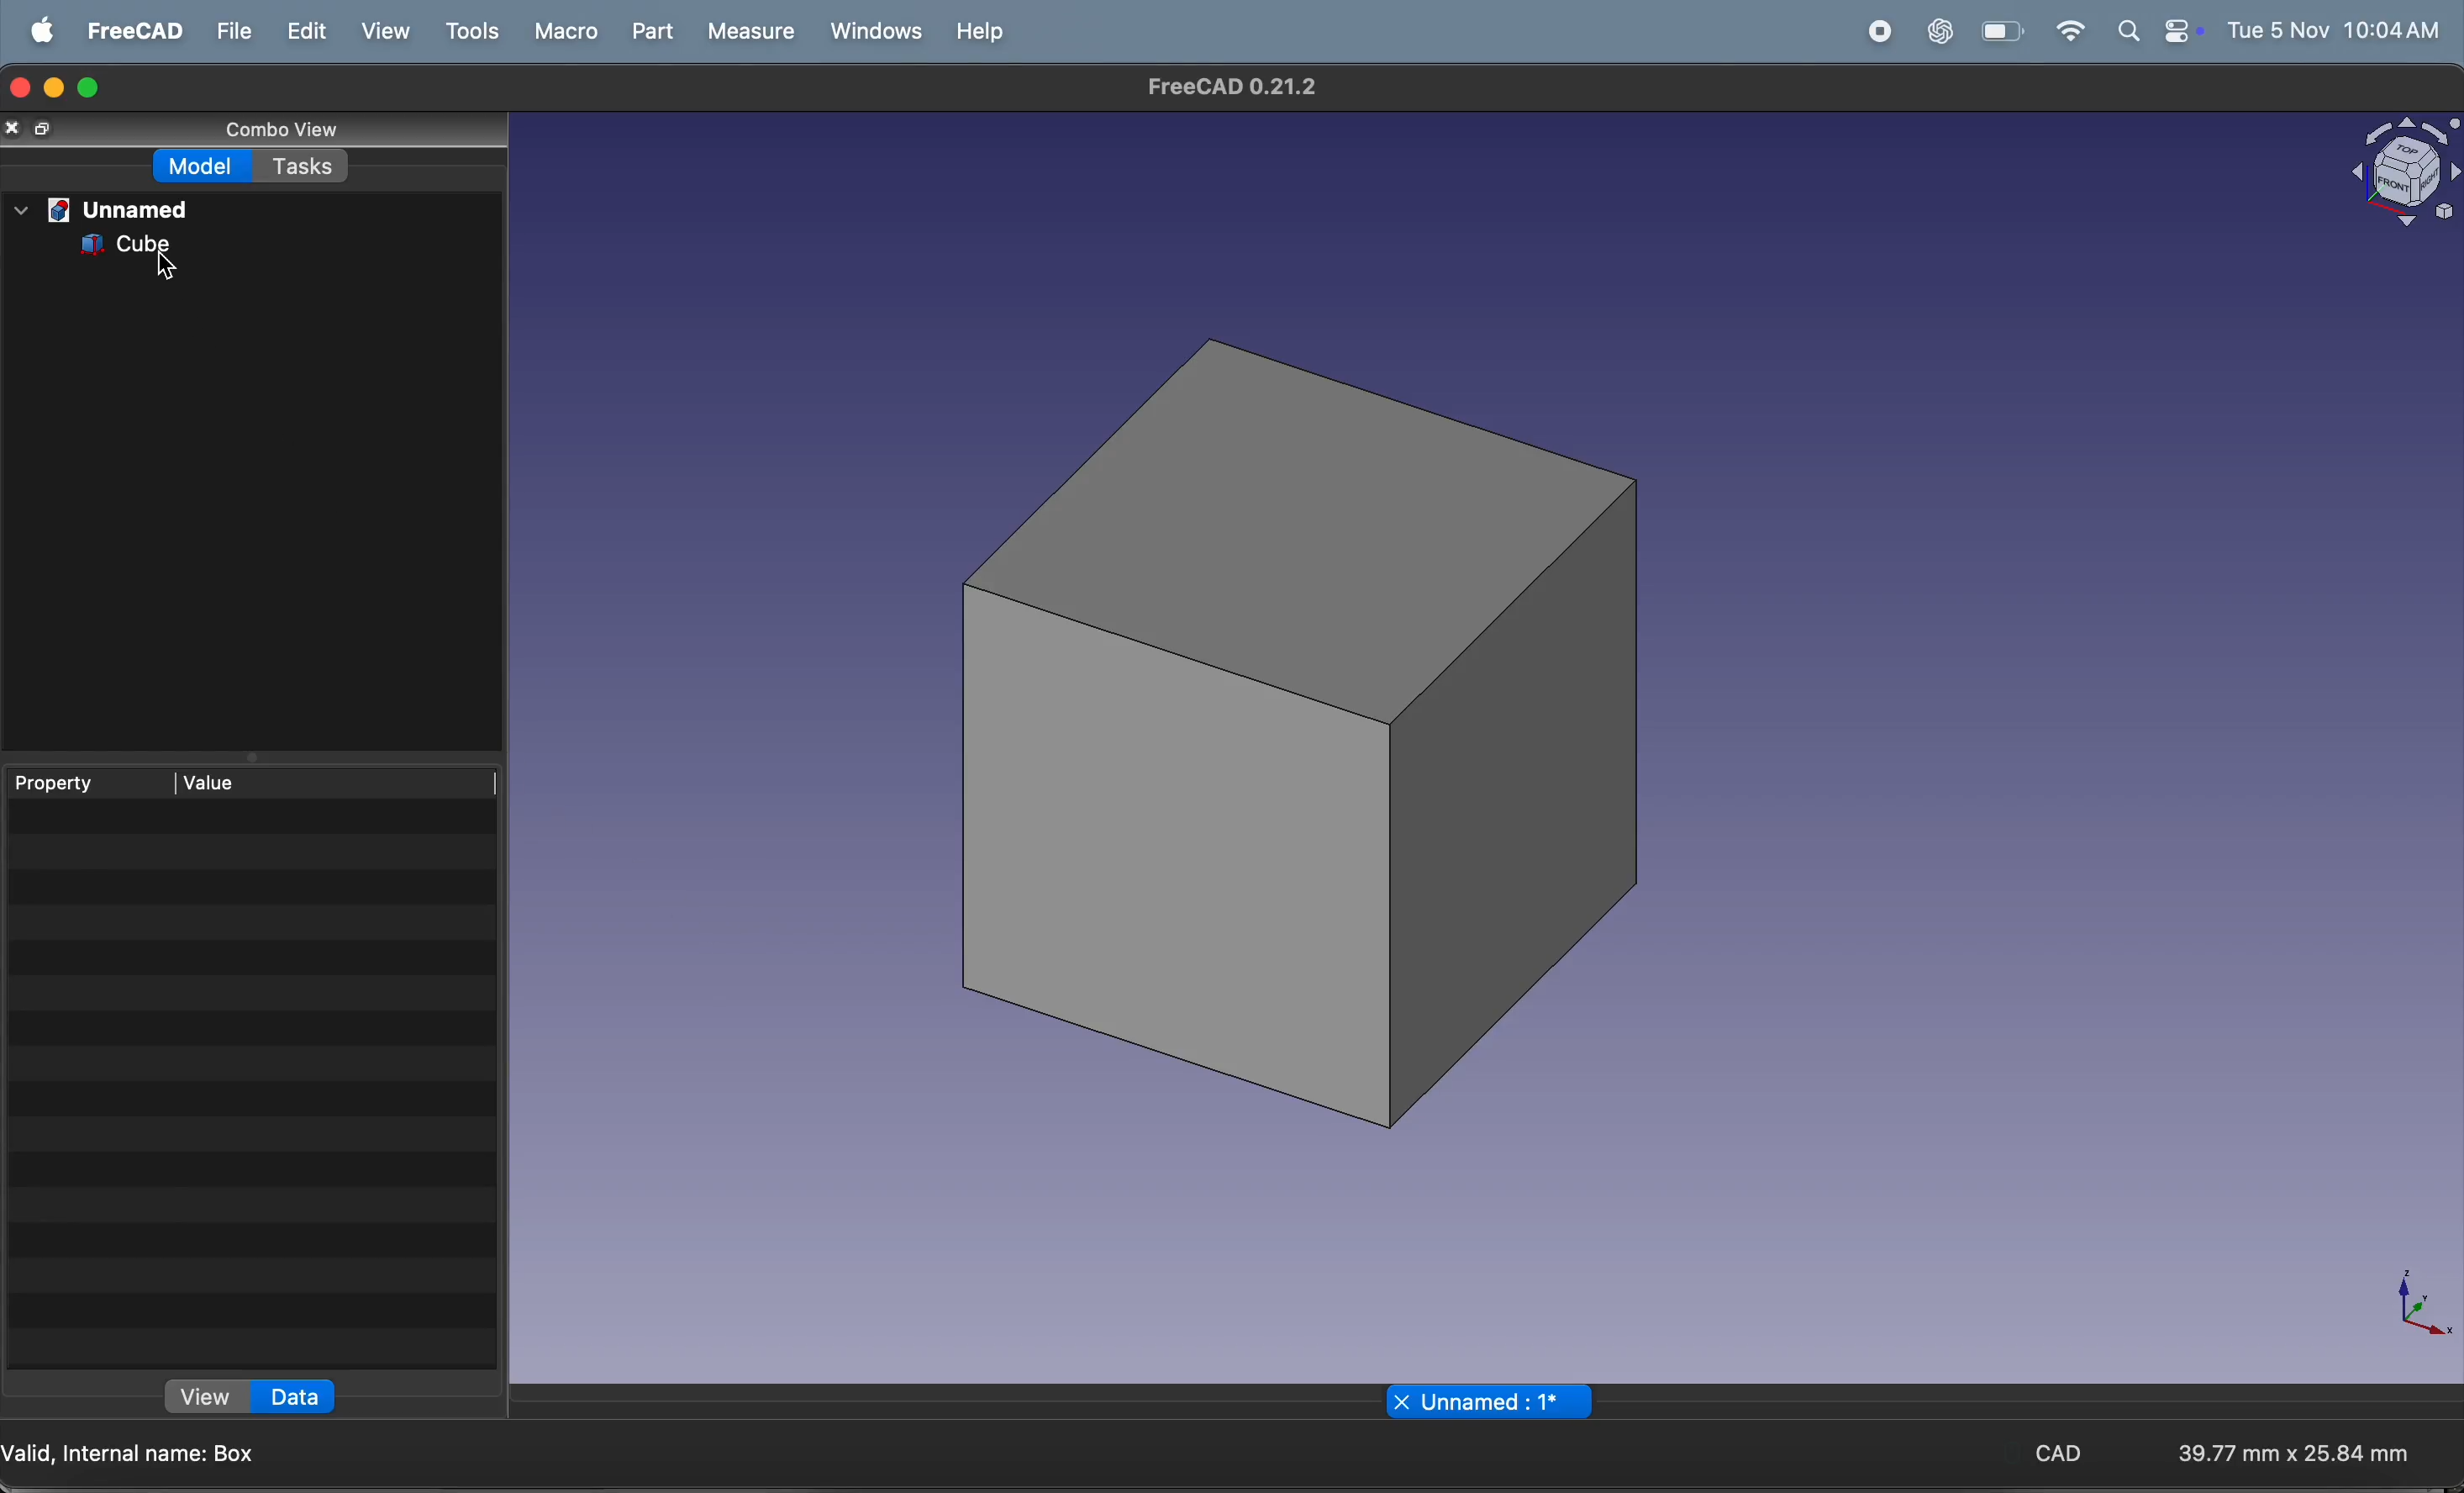 This screenshot has height=1493, width=2464. Describe the element at coordinates (296, 29) in the screenshot. I see `edit` at that location.